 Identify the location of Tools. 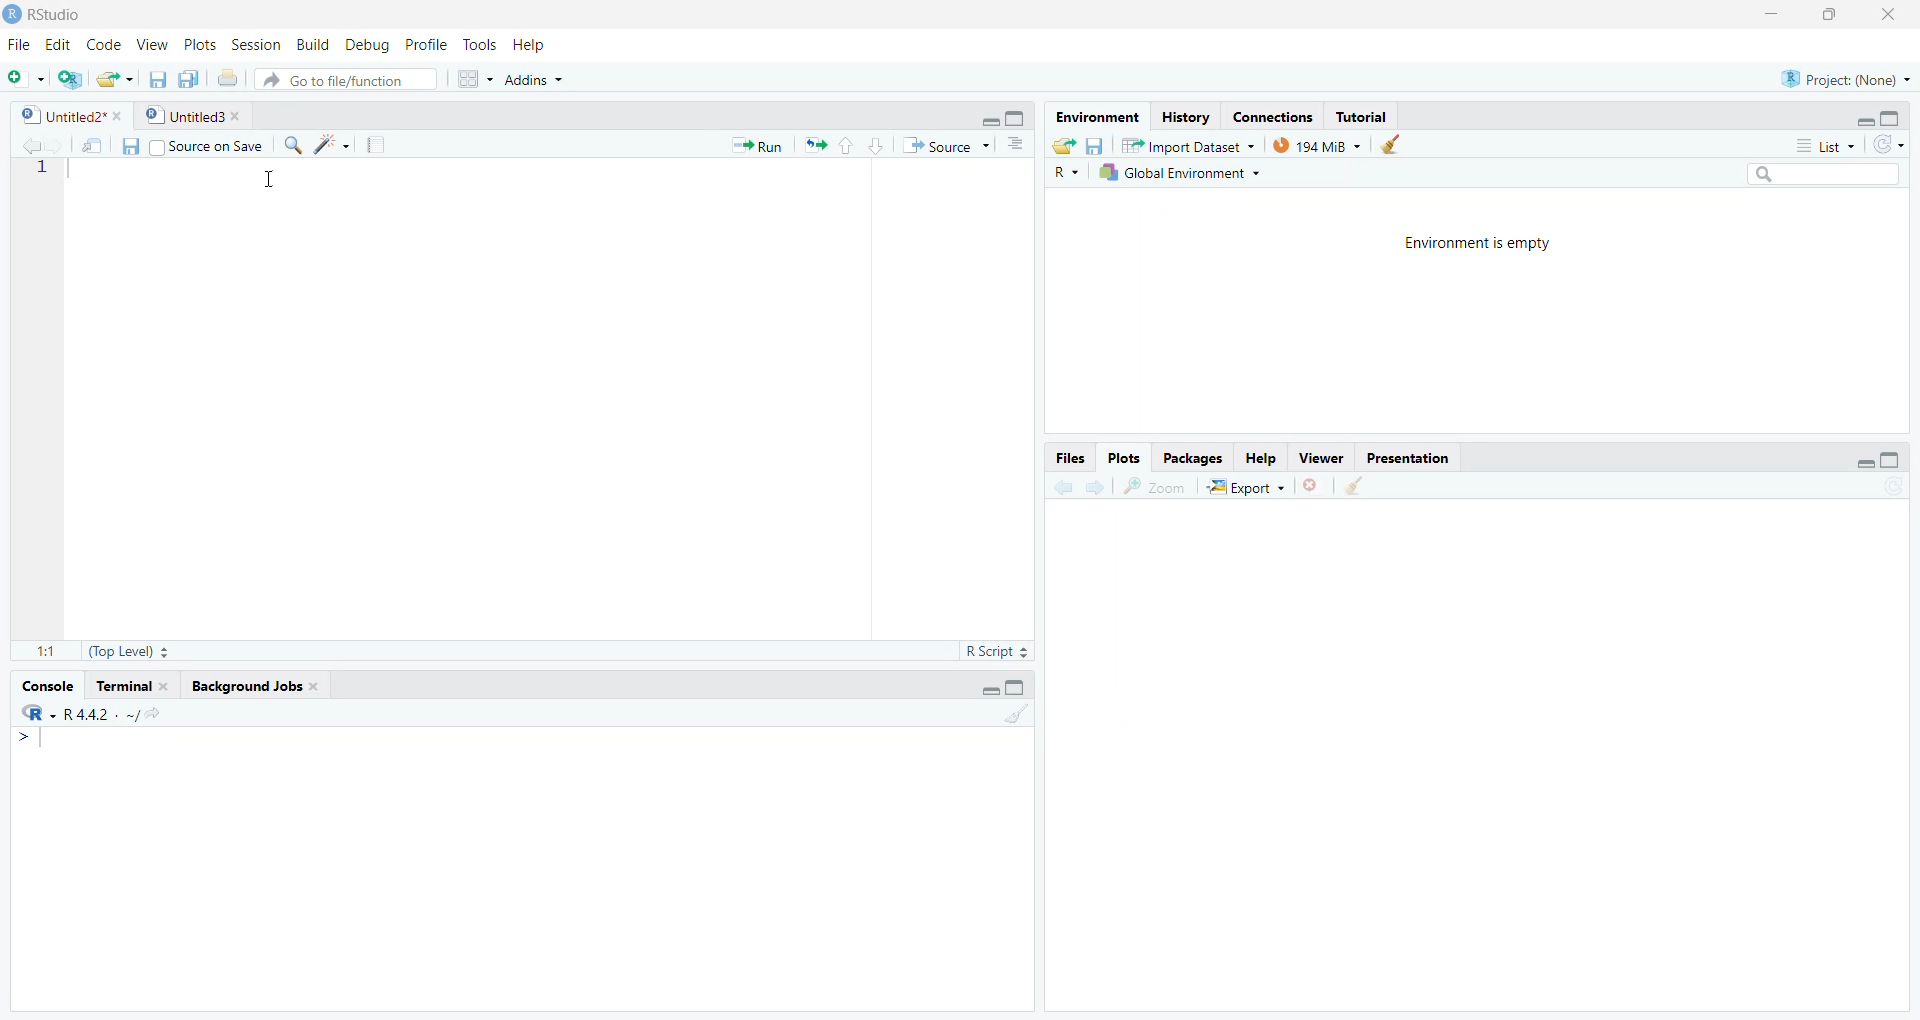
(478, 45).